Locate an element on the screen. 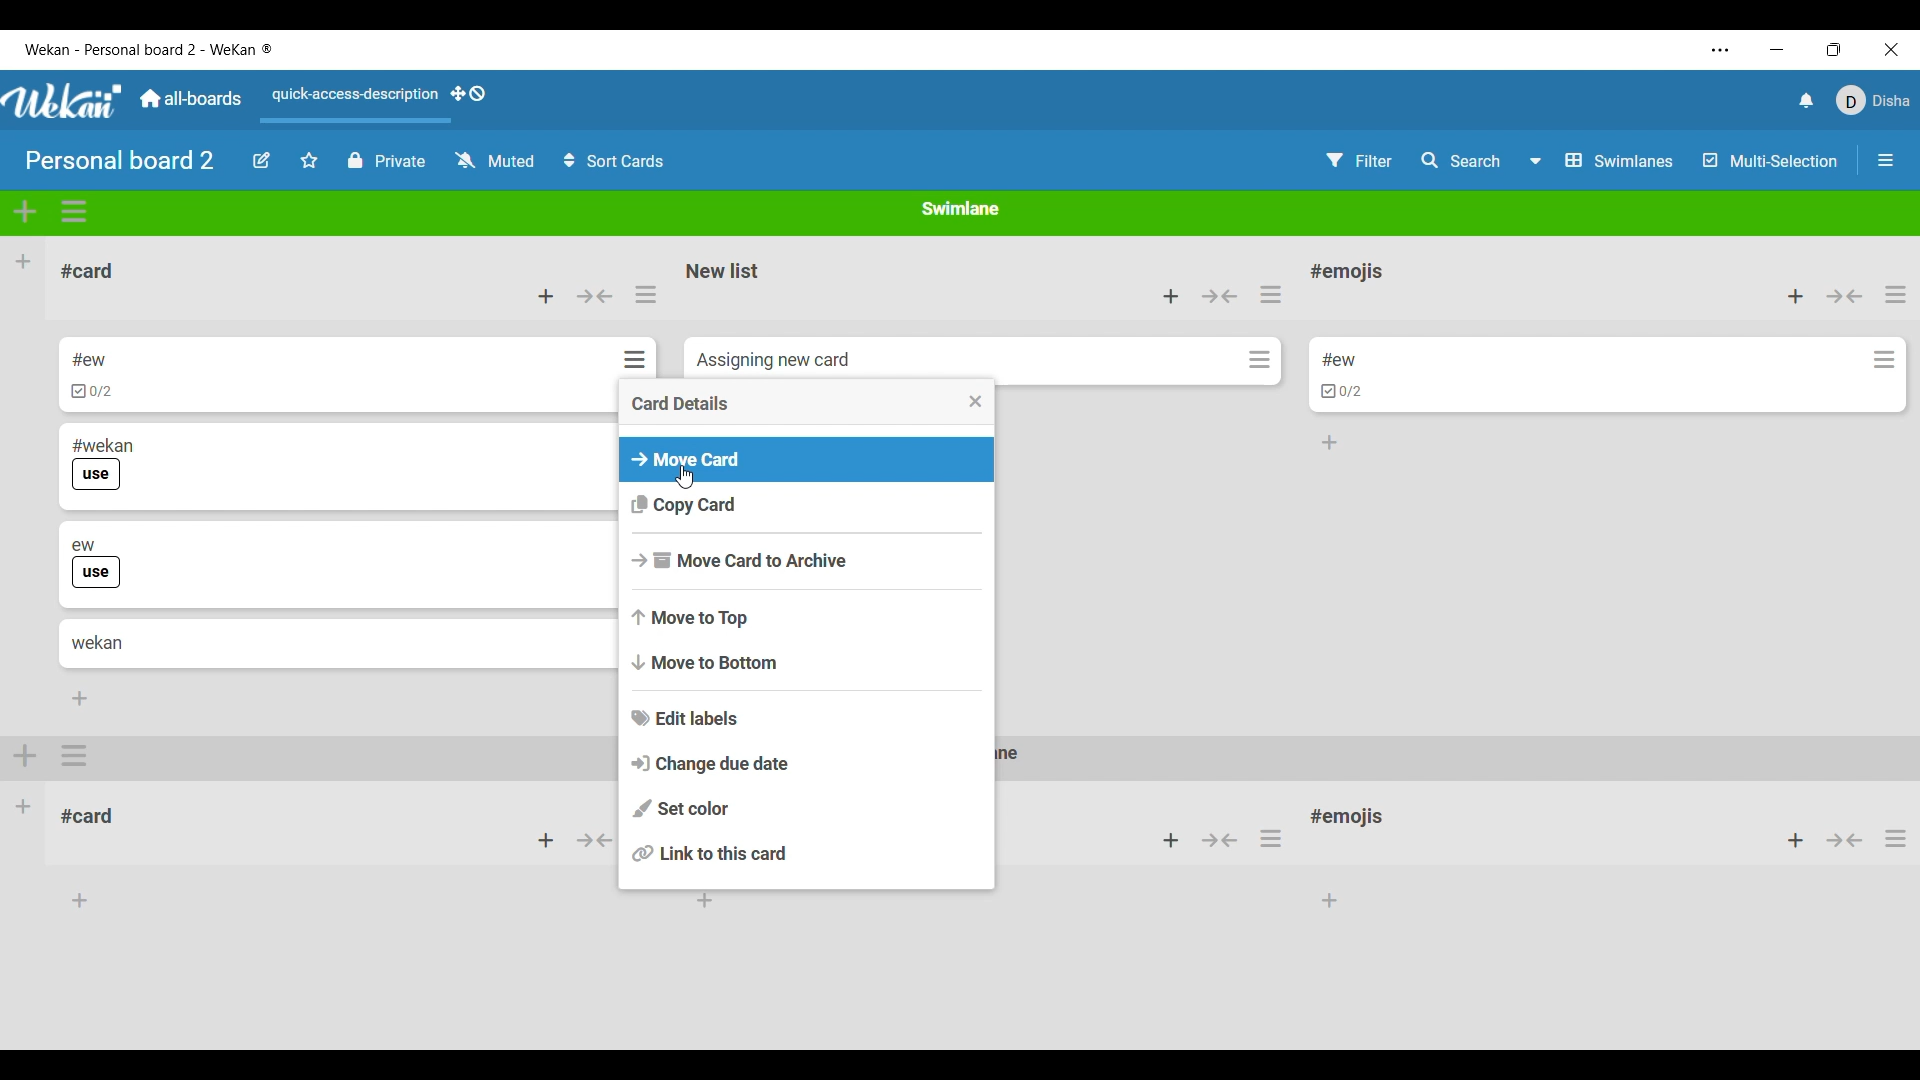 This screenshot has width=1920, height=1080. options is located at coordinates (1895, 845).